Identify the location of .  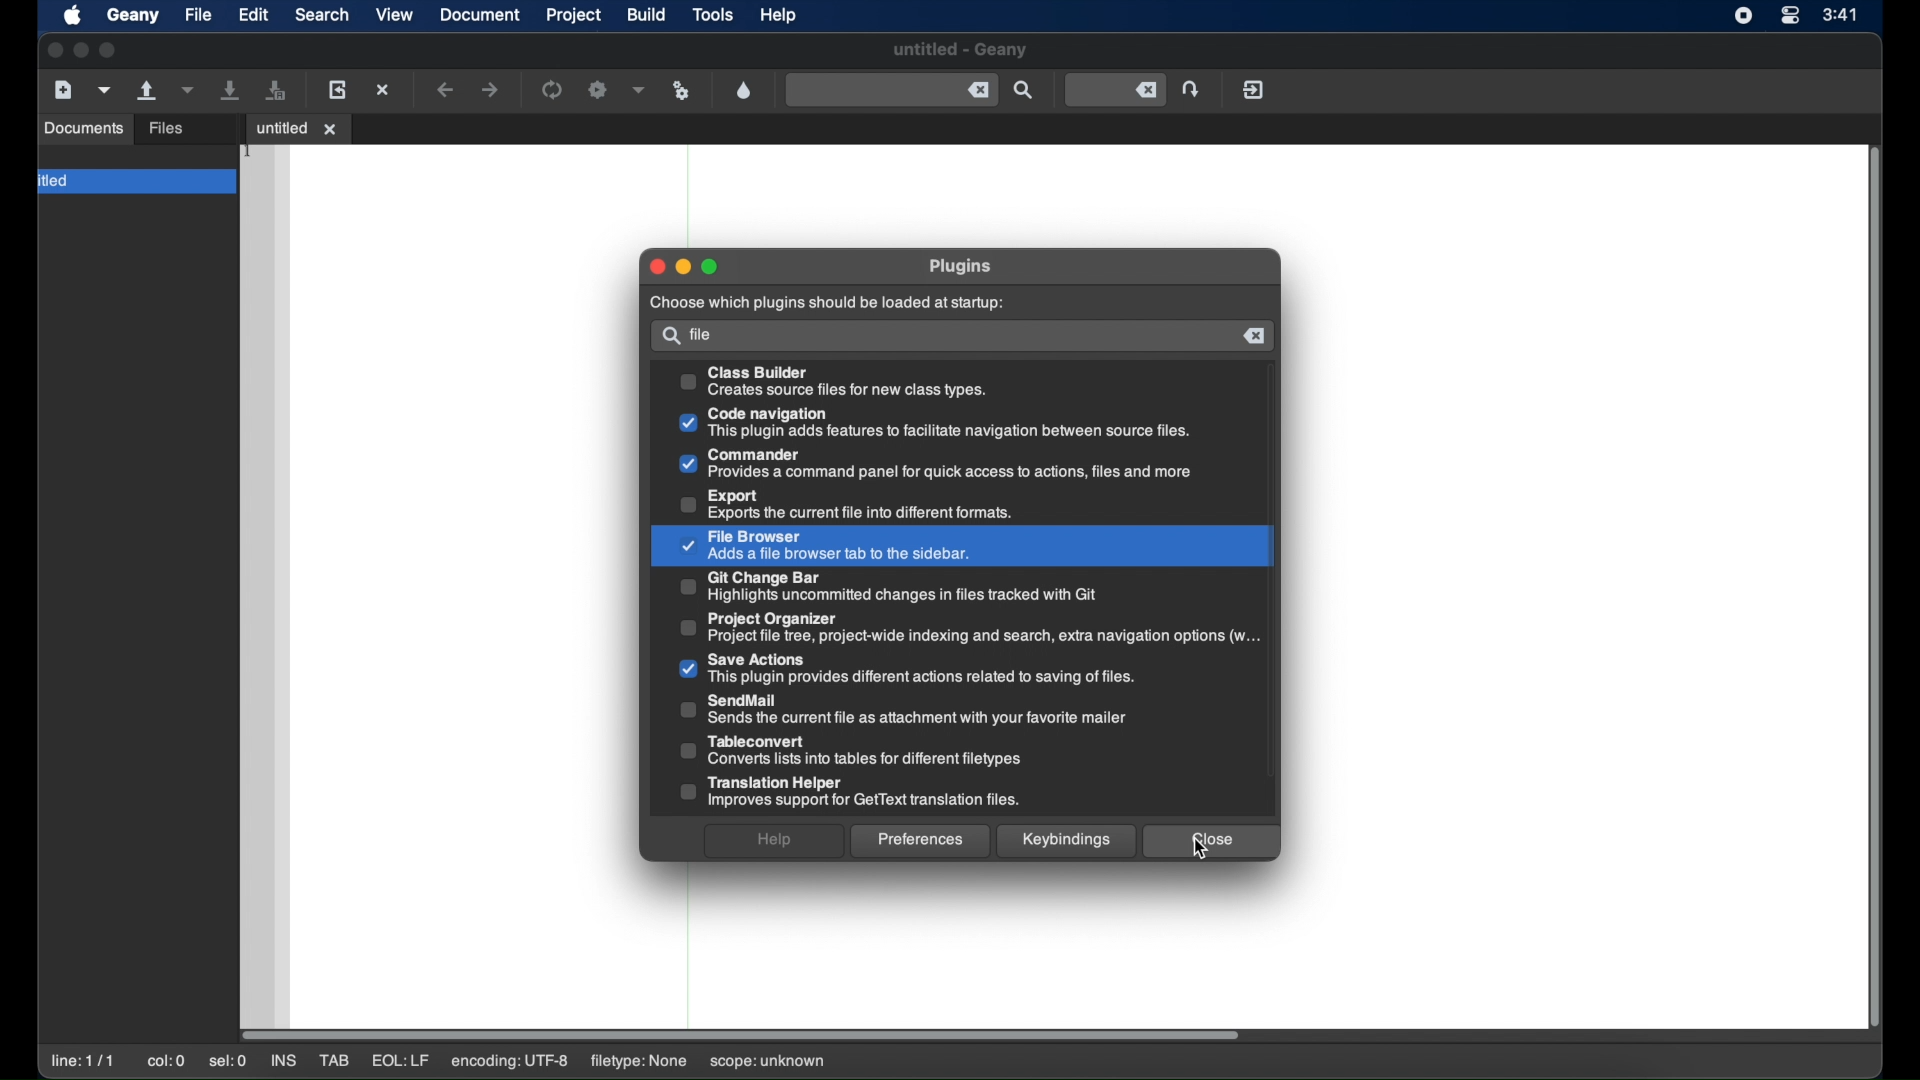
(934, 423).